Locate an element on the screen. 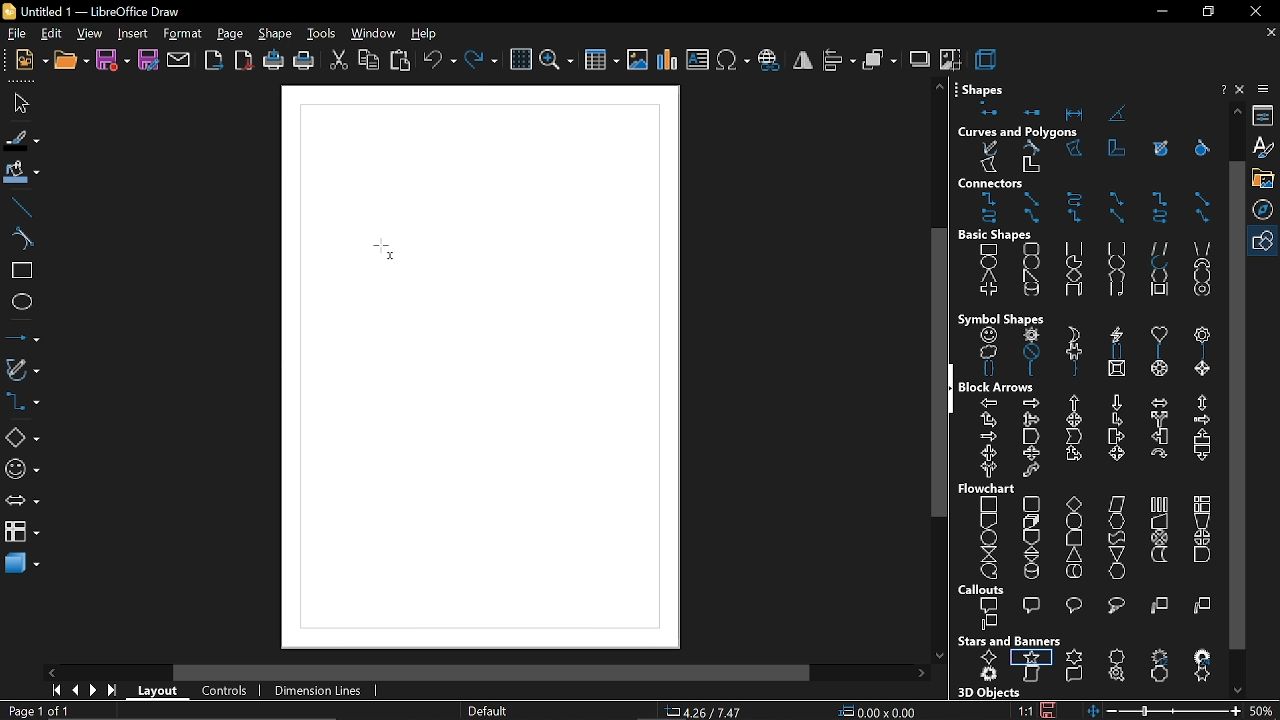  help is located at coordinates (427, 34).